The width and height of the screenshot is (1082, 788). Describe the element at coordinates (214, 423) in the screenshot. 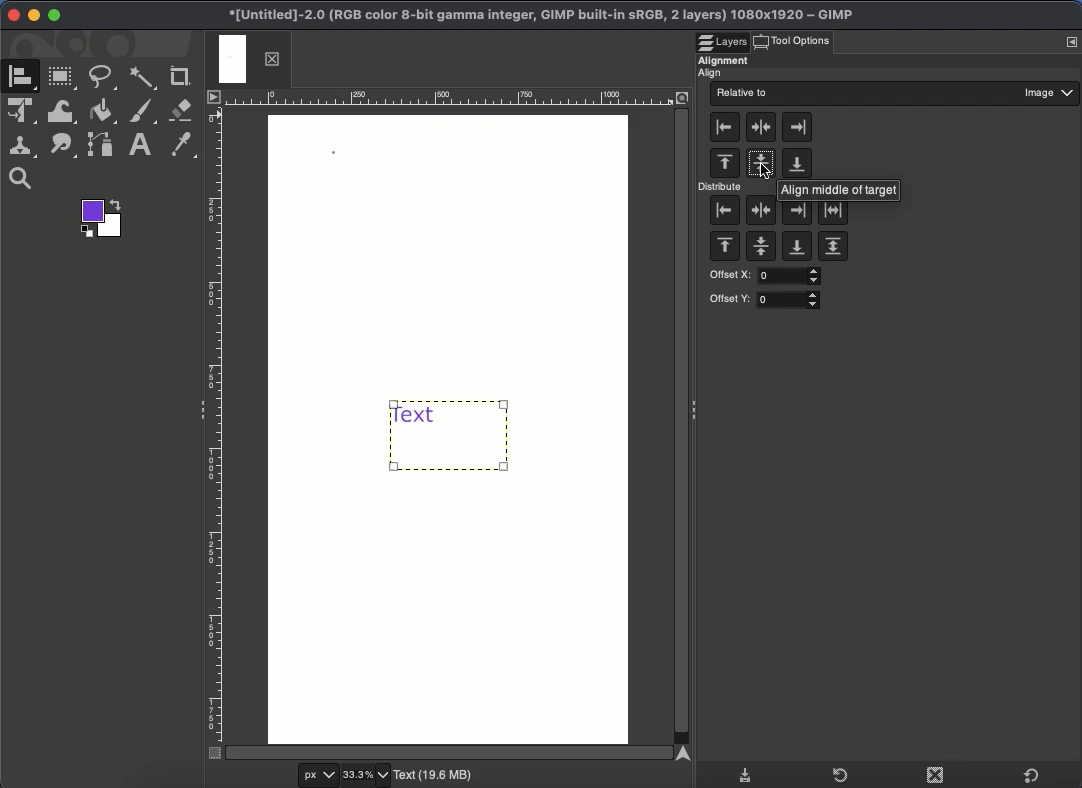

I see `Ruler` at that location.